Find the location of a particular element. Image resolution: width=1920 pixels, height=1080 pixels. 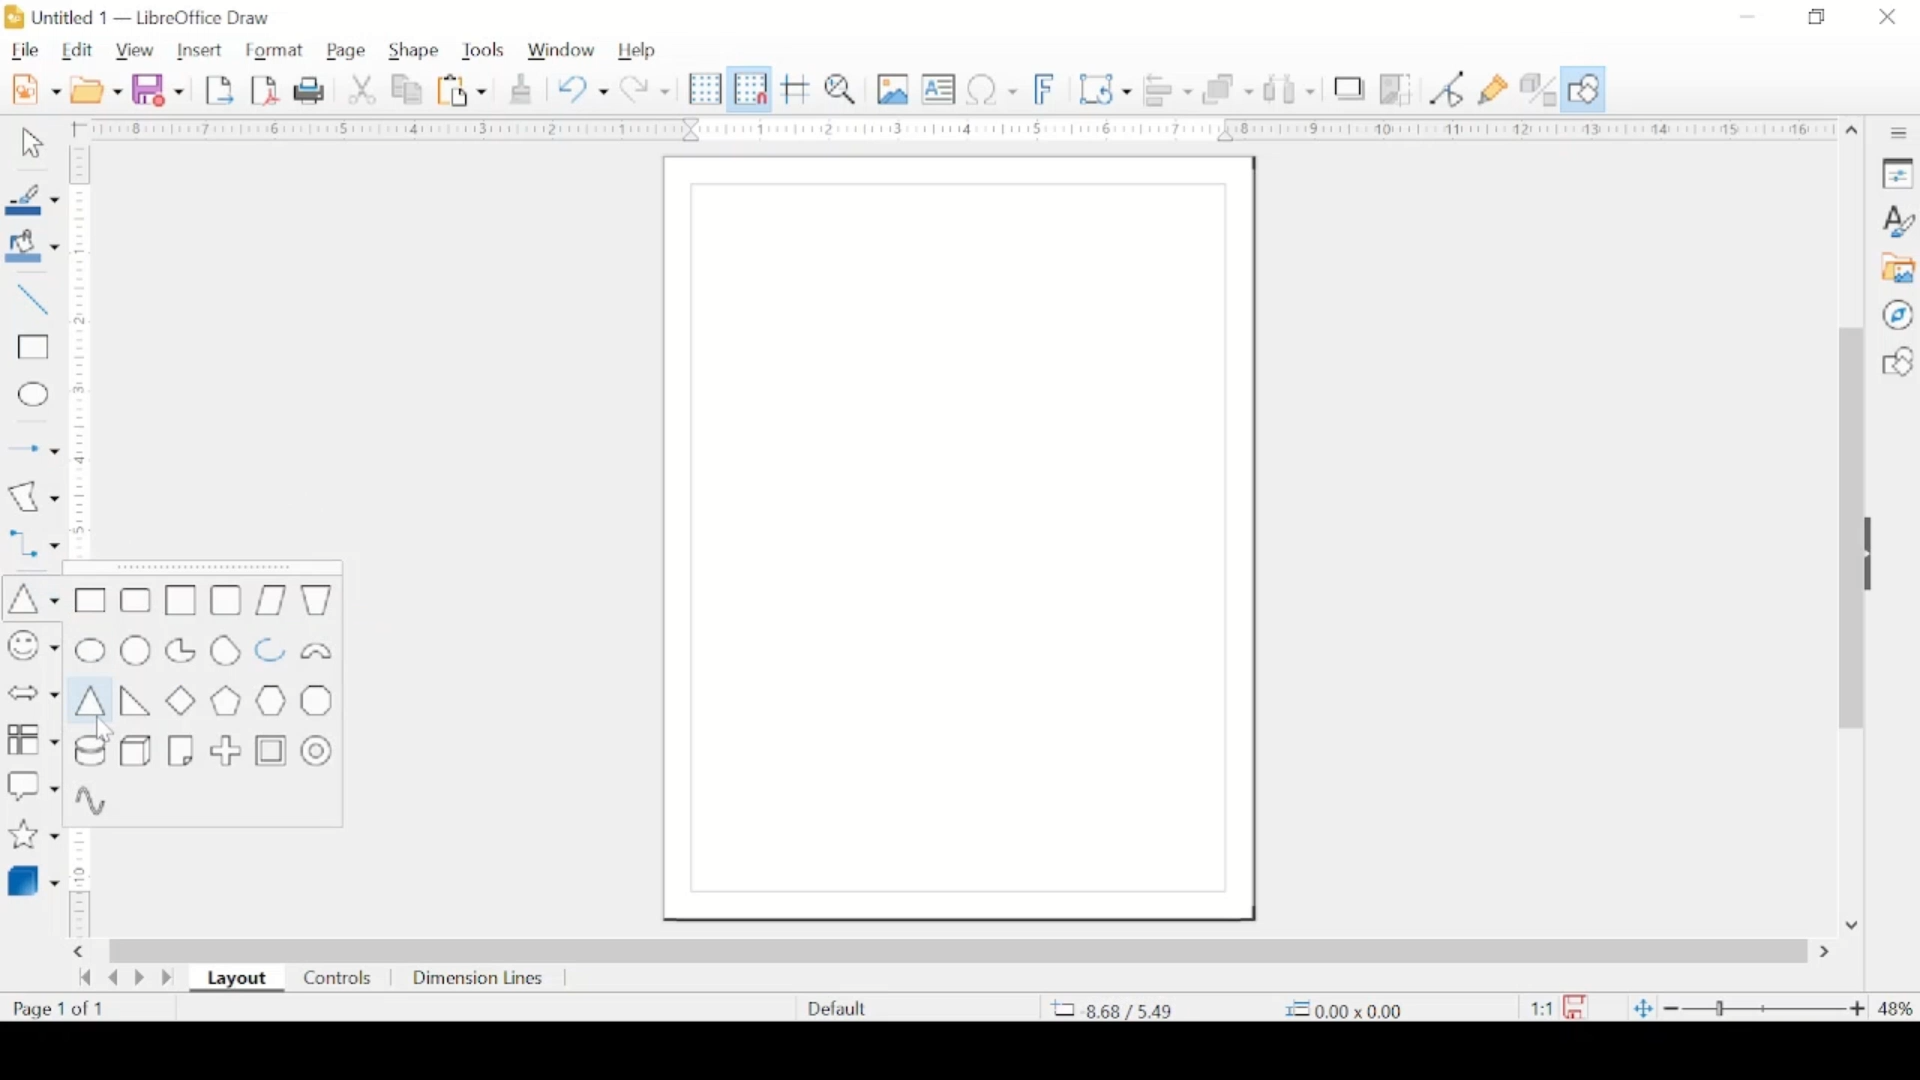

sidebar settings is located at coordinates (1901, 134).